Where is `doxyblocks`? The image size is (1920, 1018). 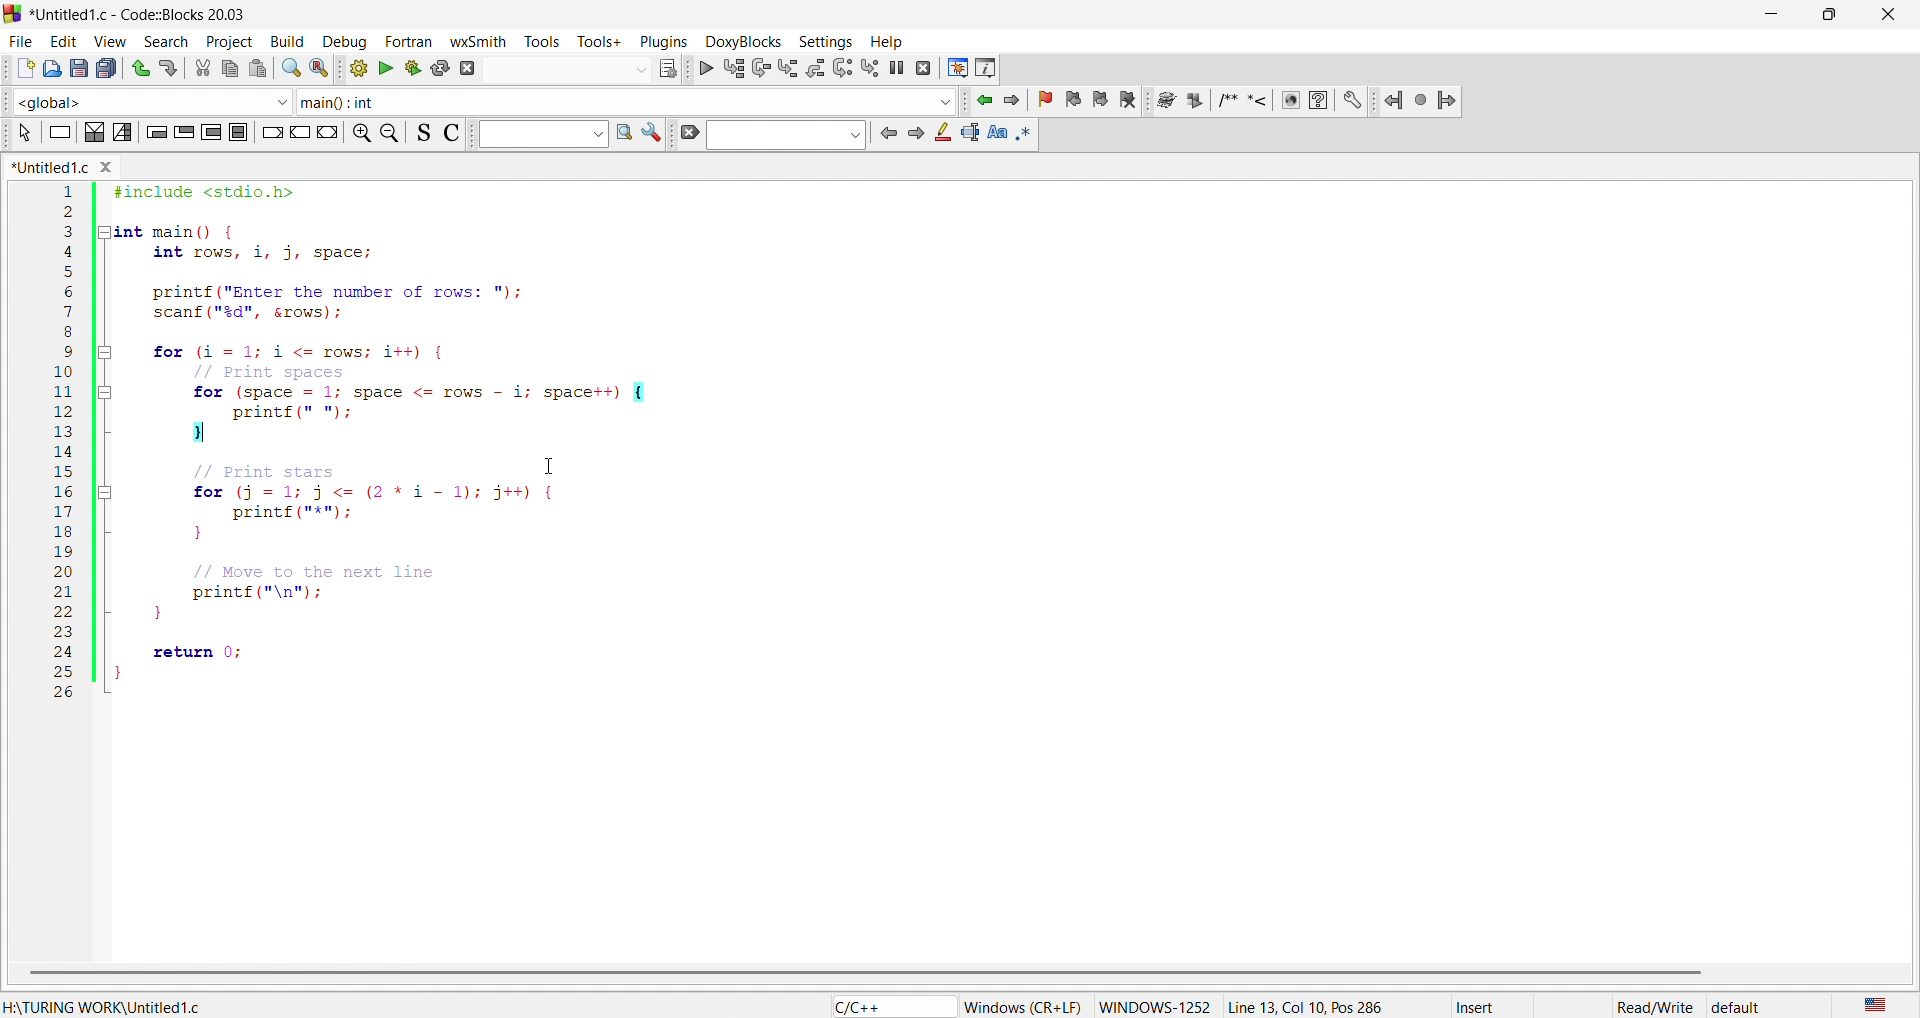 doxyblocks is located at coordinates (741, 40).